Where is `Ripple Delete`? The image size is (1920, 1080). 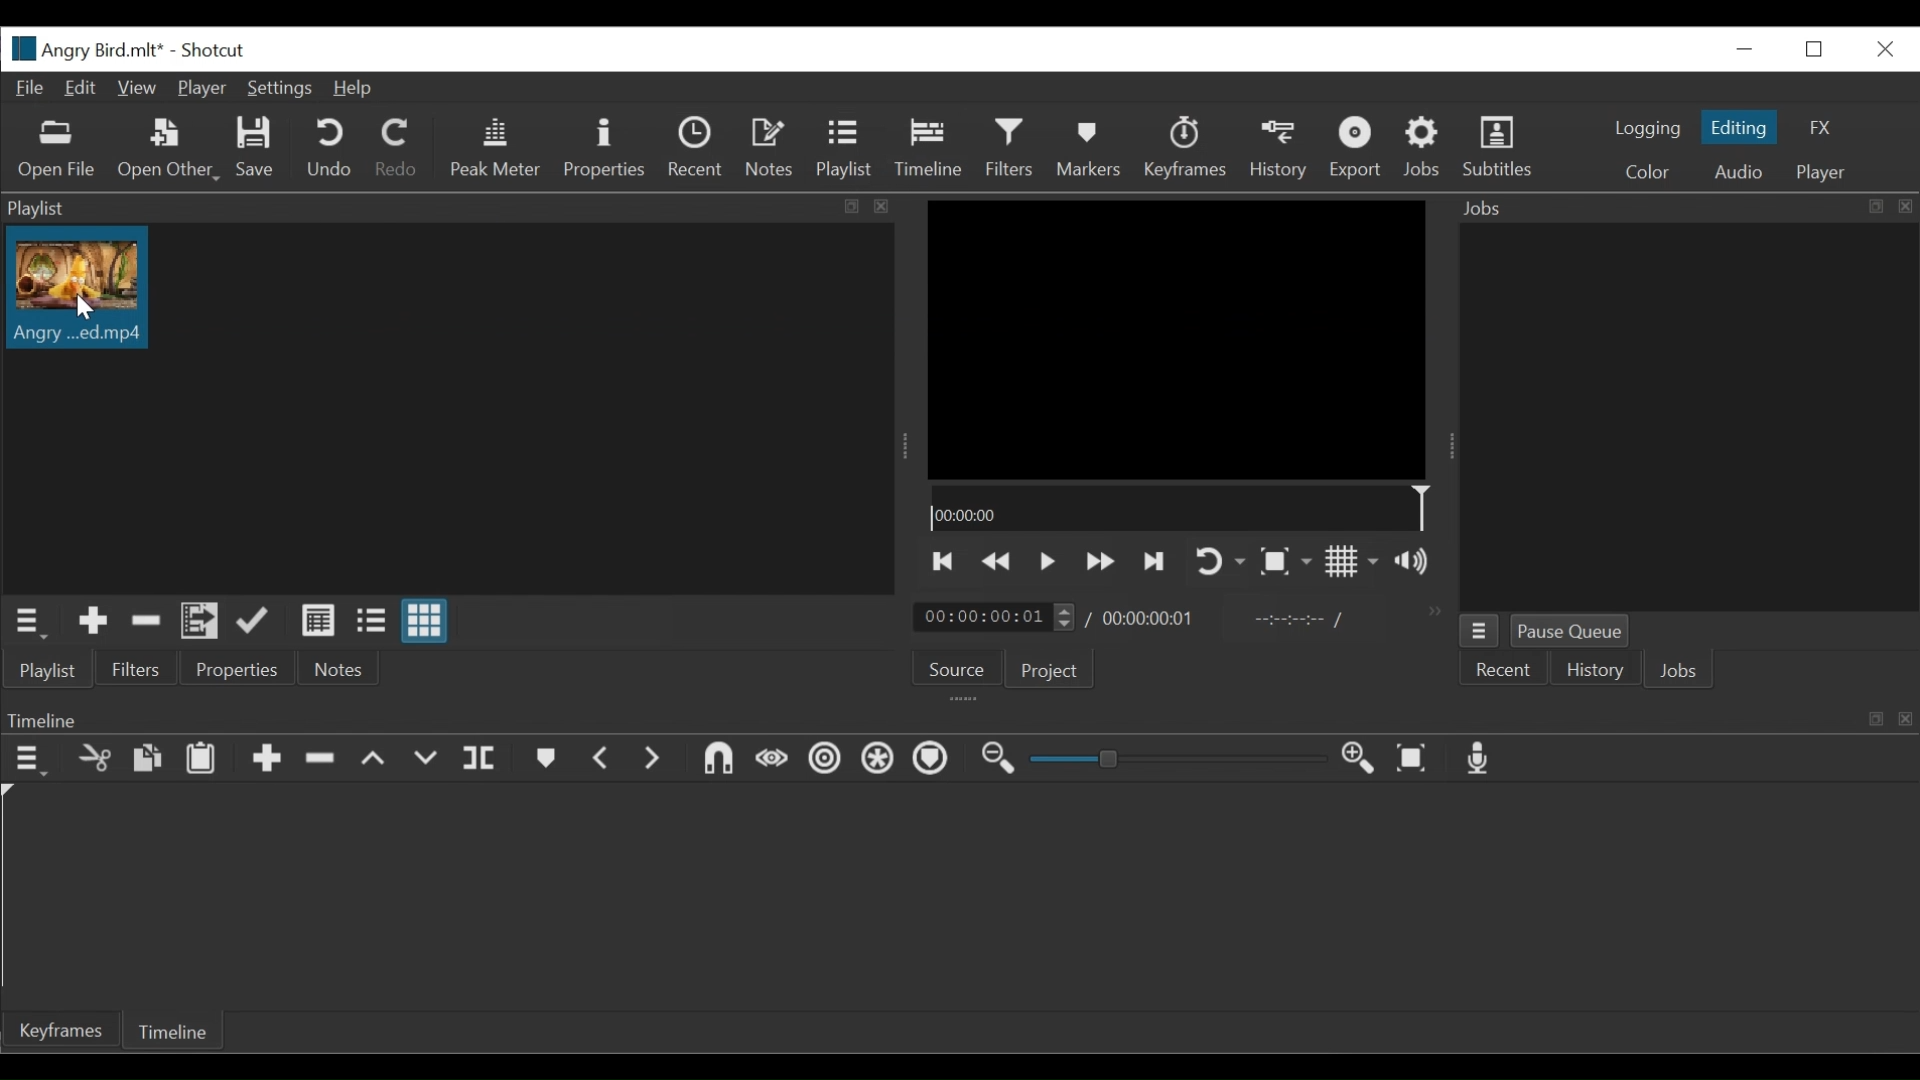
Ripple Delete is located at coordinates (321, 759).